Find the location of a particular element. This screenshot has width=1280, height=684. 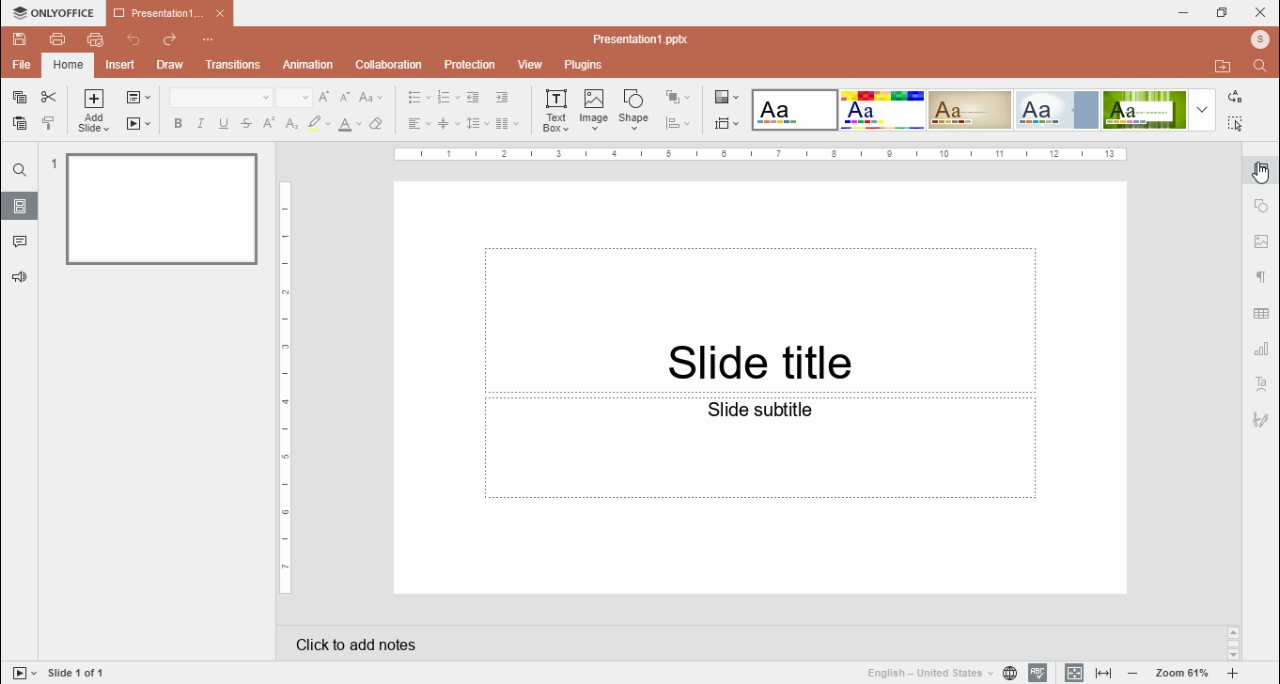

transitions is located at coordinates (230, 65).